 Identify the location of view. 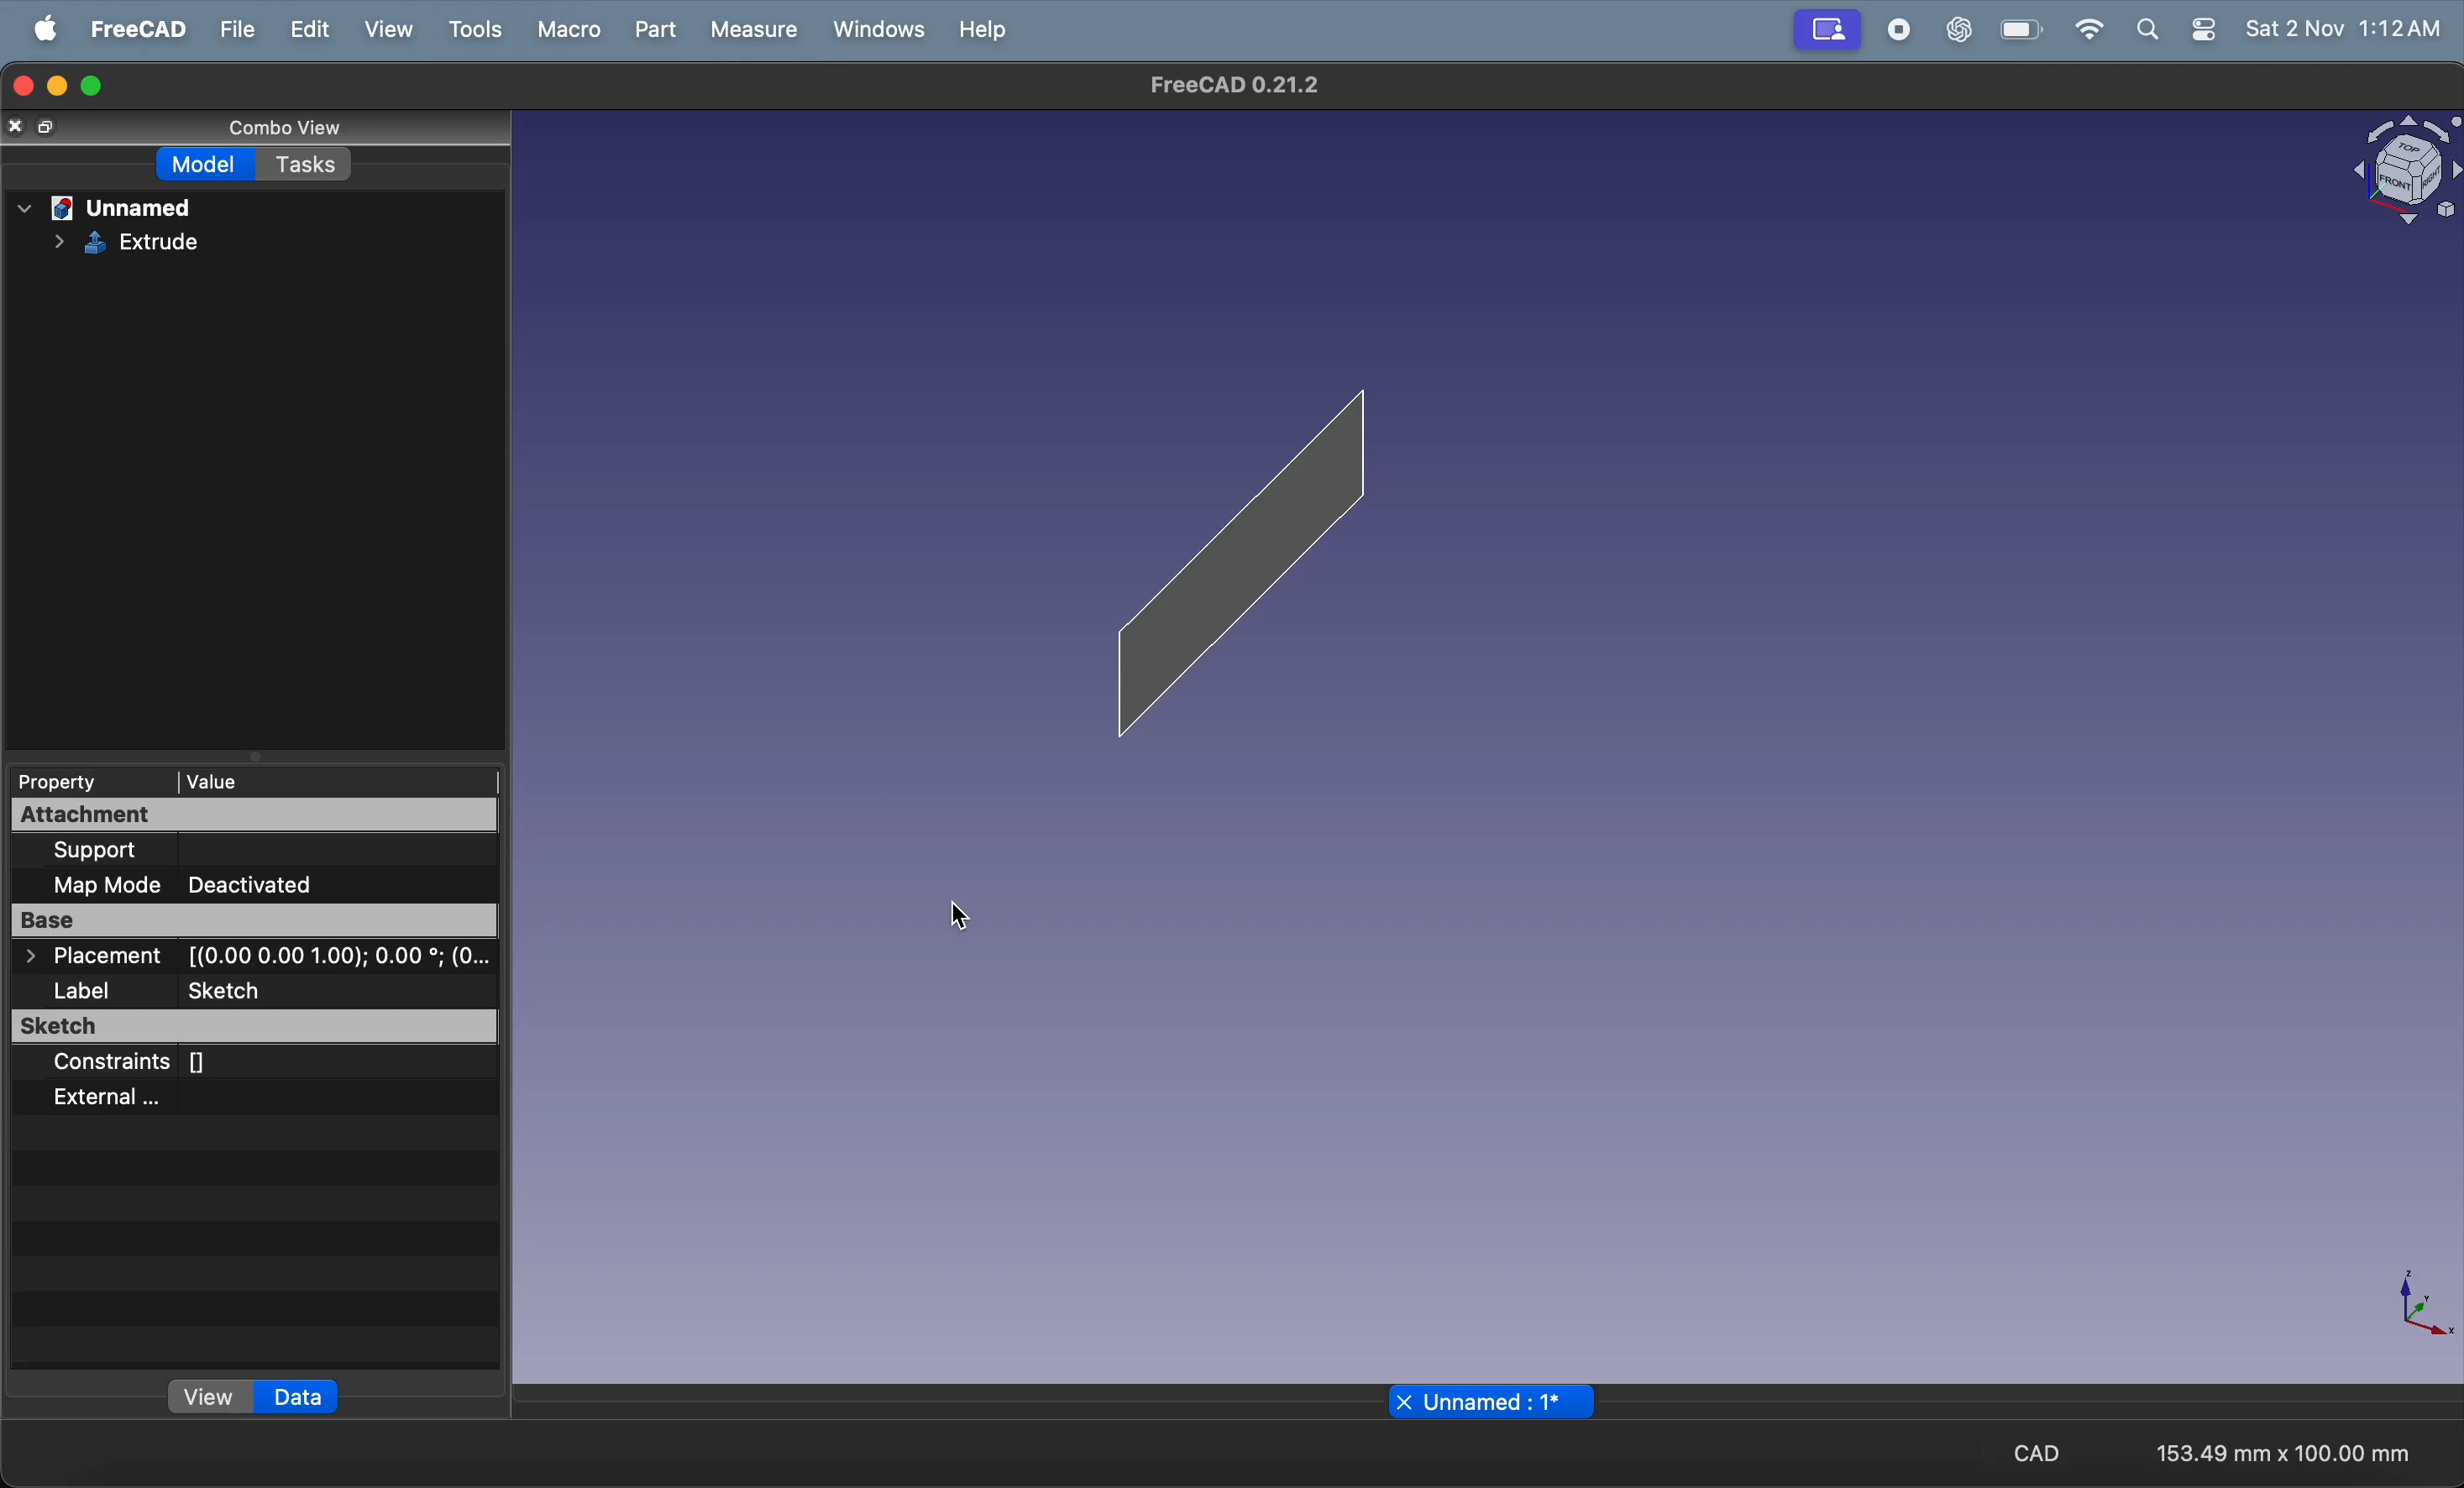
(201, 1395).